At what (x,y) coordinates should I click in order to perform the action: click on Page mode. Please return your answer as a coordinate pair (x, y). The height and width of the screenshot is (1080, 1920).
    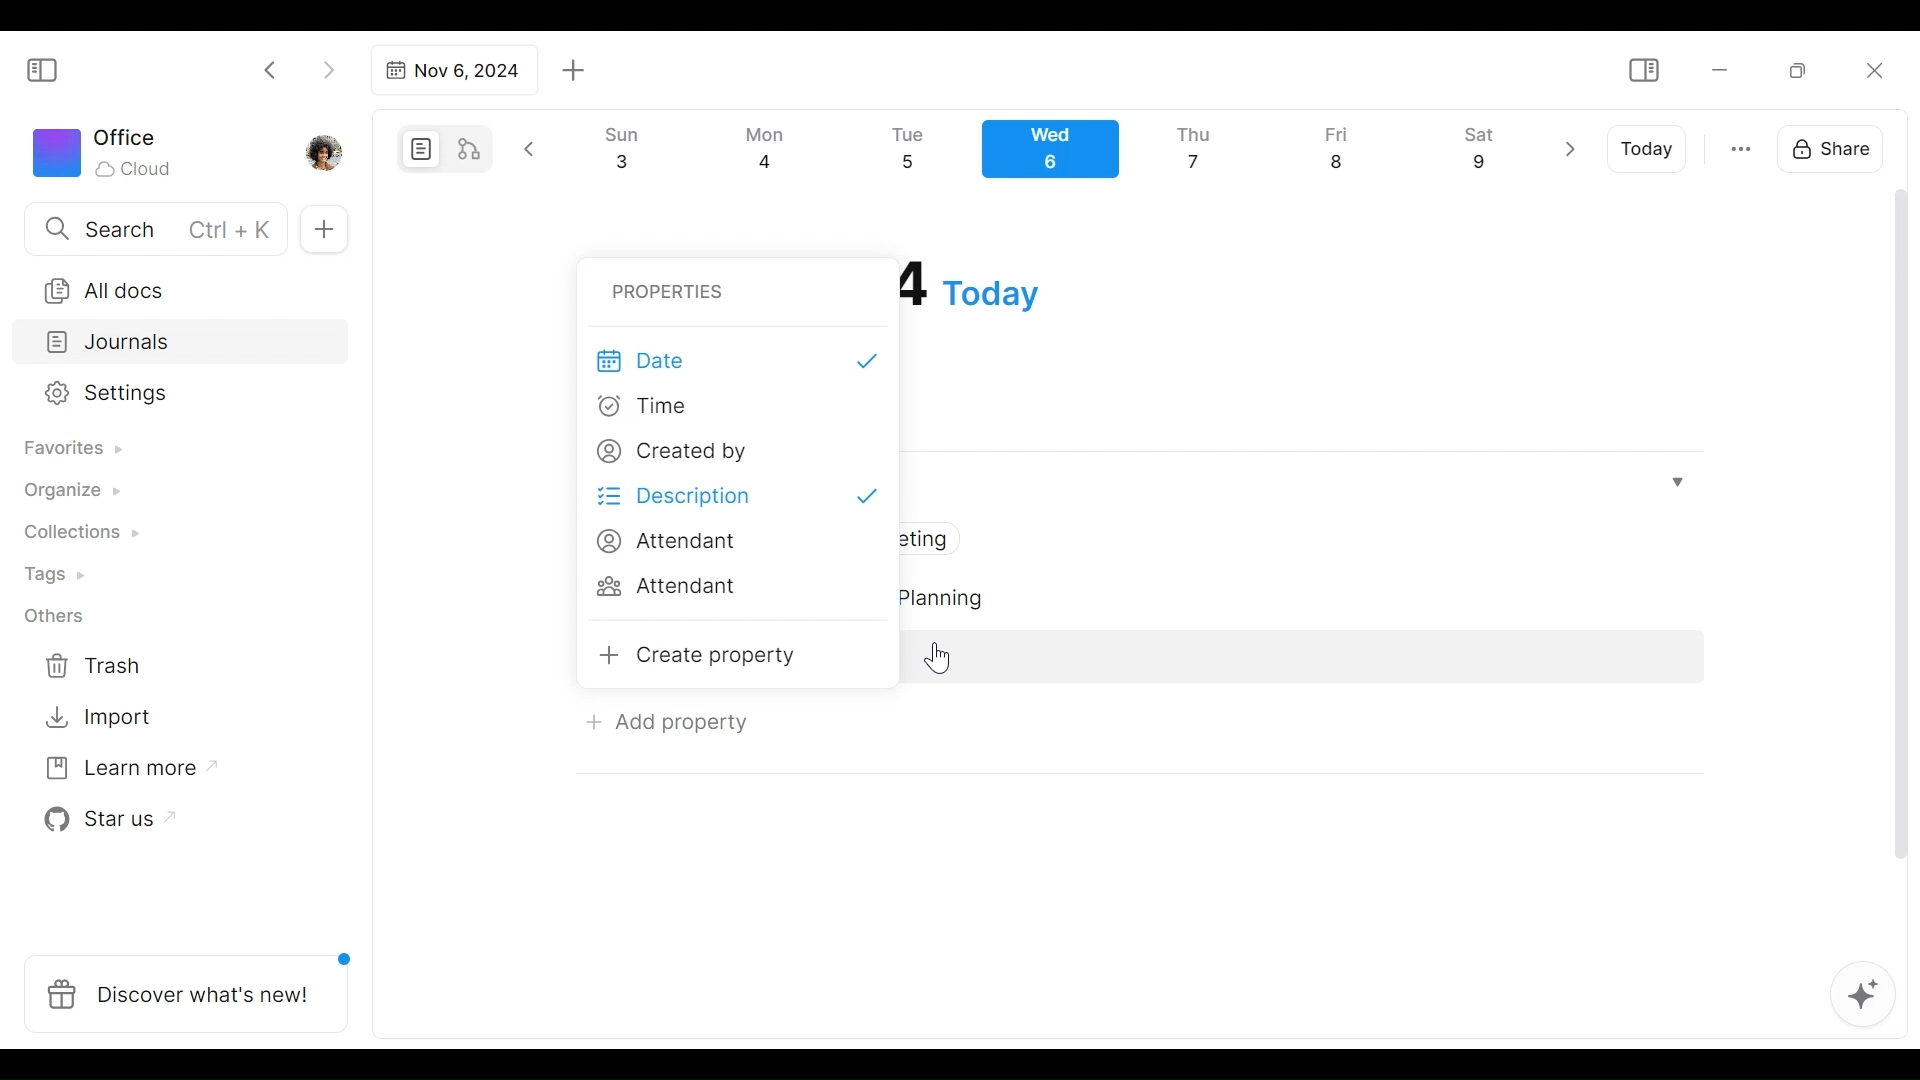
    Looking at the image, I should click on (418, 149).